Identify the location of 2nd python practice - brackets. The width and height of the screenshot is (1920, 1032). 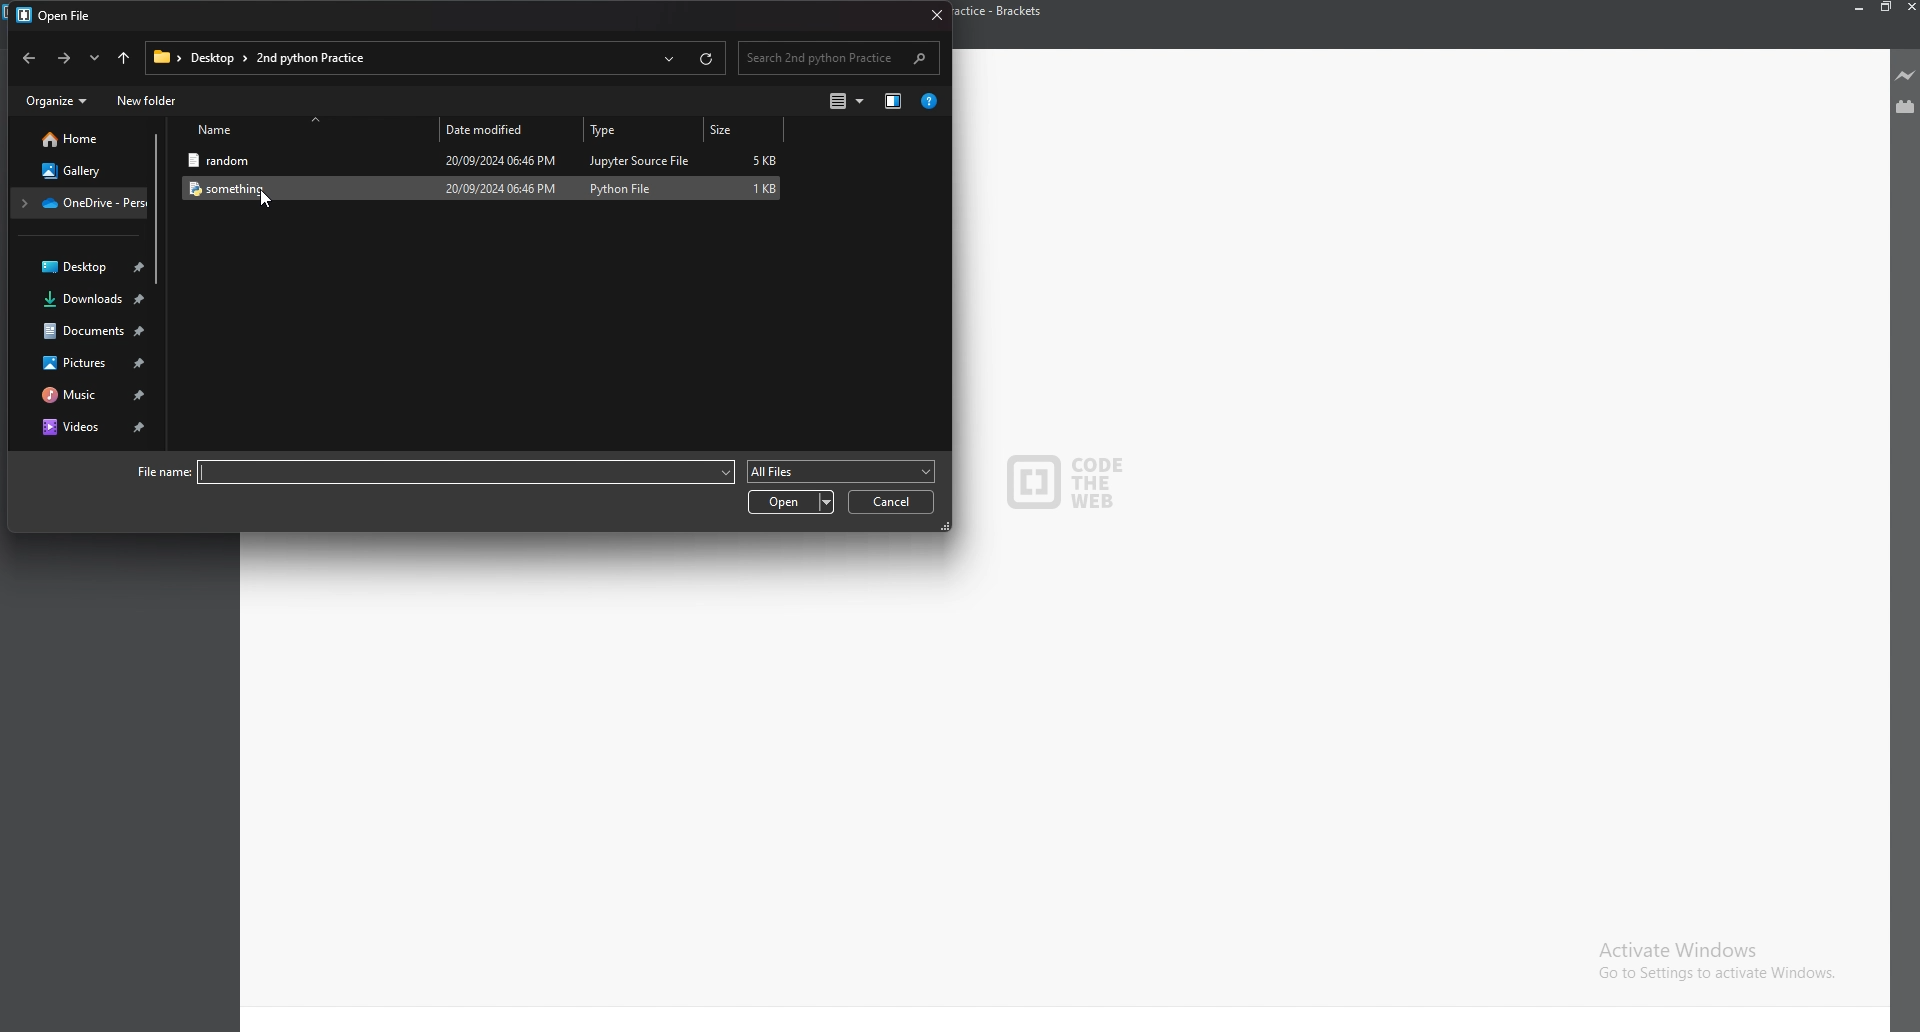
(1008, 12).